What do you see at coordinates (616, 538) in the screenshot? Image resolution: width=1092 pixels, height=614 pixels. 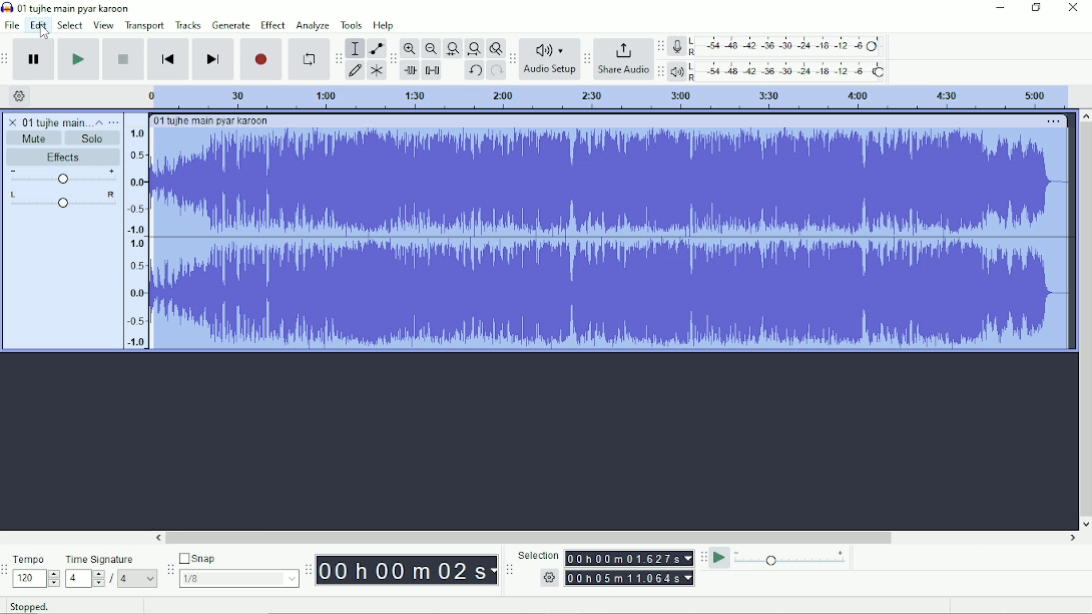 I see `Horizontal scrollbar` at bounding box center [616, 538].